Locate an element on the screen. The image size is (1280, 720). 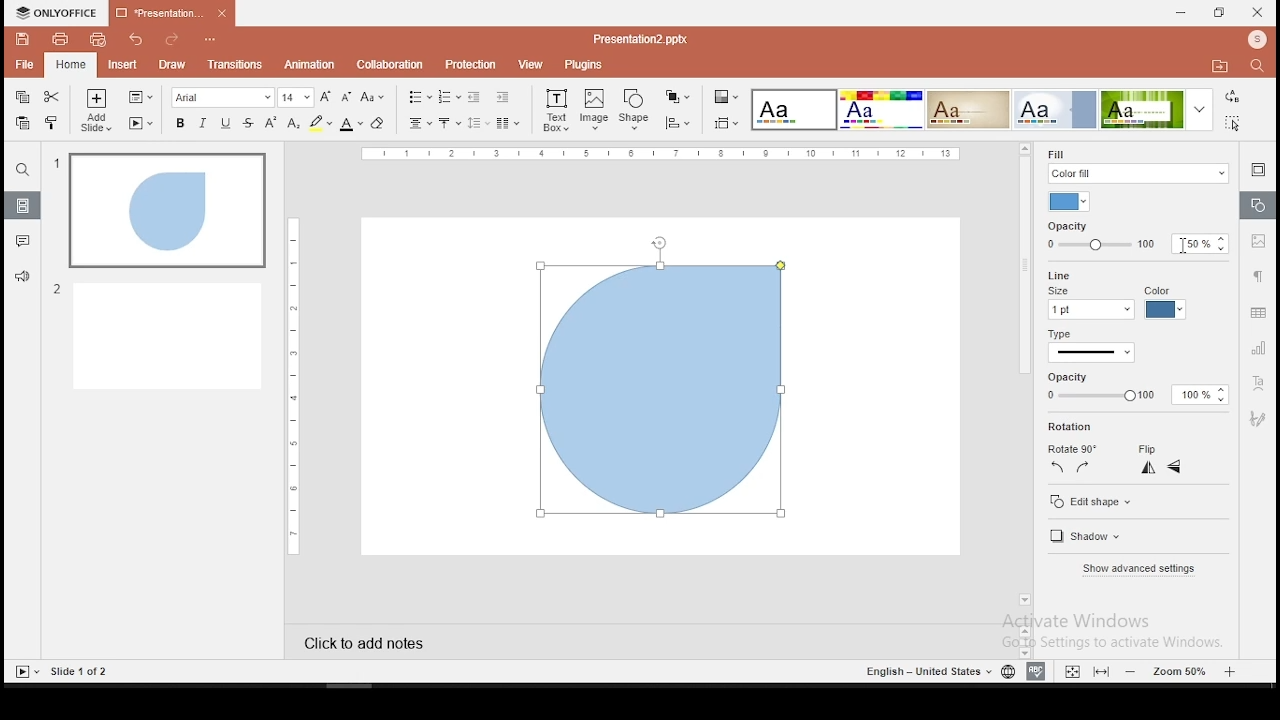
theme is located at coordinates (880, 109).